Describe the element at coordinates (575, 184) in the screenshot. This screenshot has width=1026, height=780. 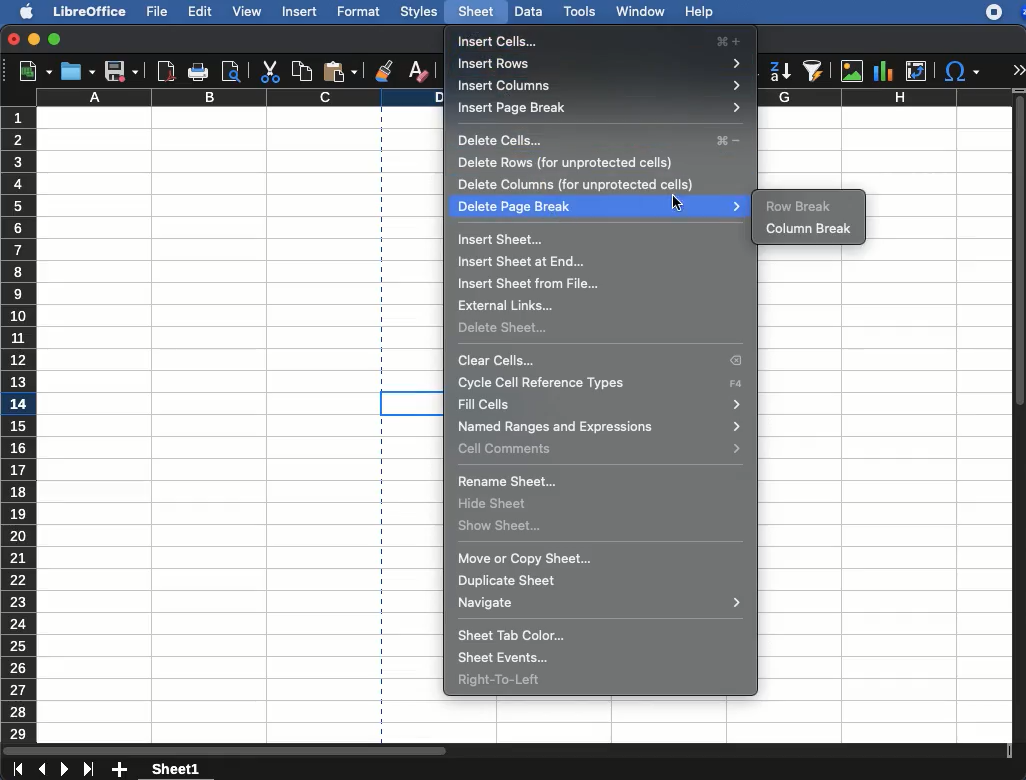
I see `delete columns (for unprotected cells)` at that location.